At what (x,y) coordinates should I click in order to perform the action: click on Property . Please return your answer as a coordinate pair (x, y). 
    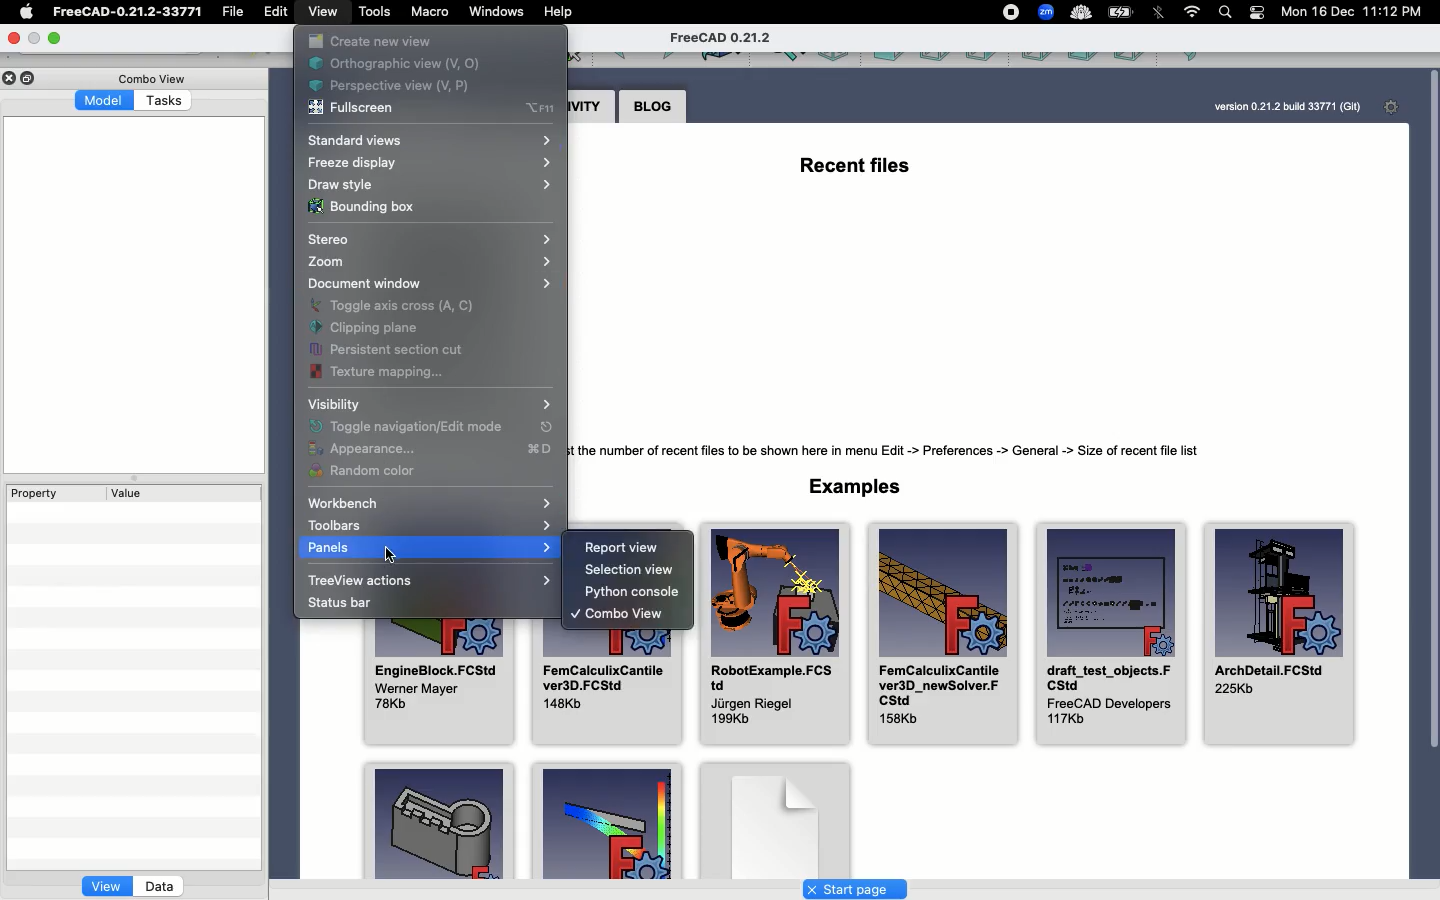
    Looking at the image, I should click on (43, 493).